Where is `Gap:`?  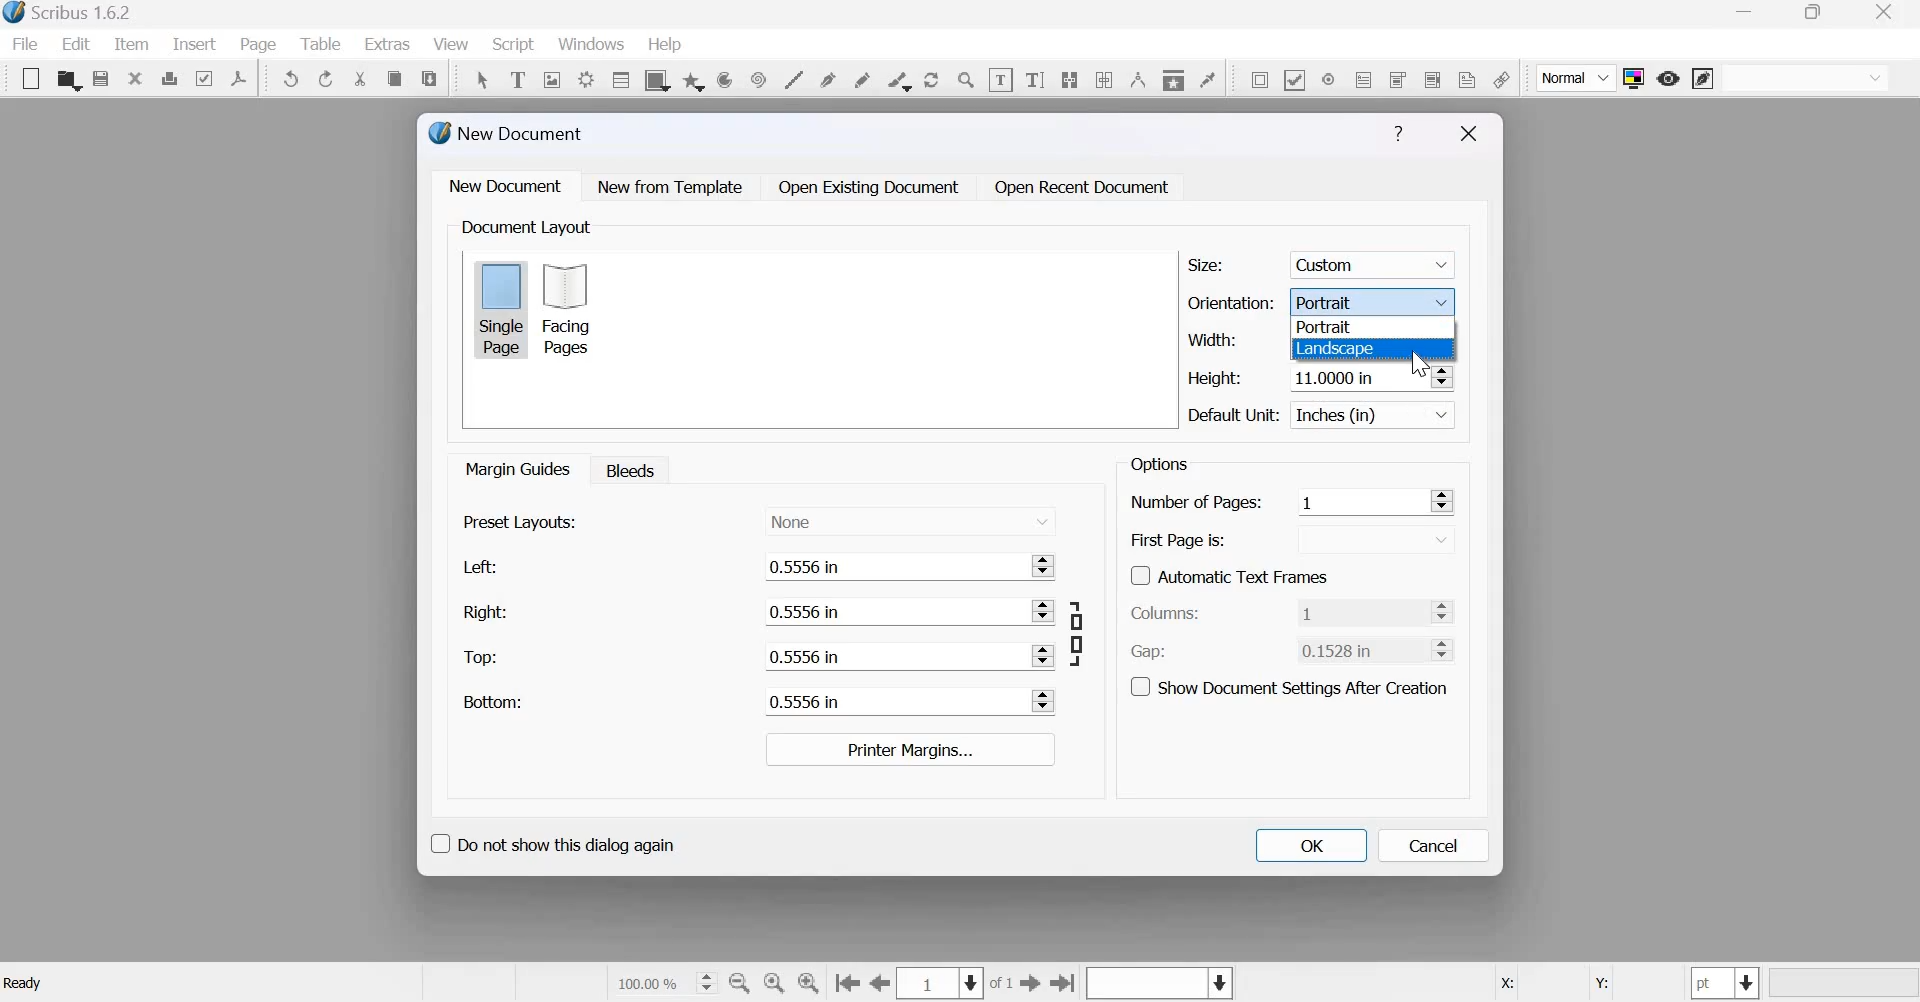 Gap: is located at coordinates (1149, 652).